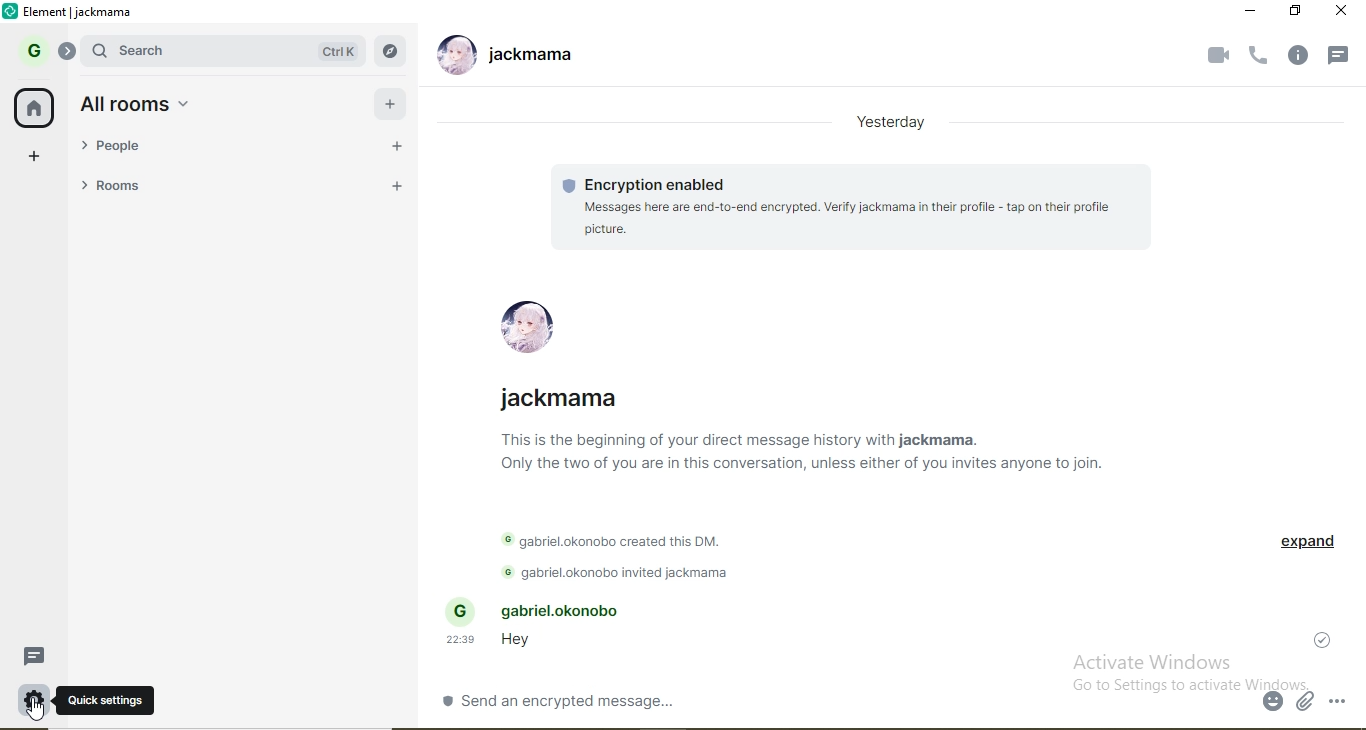 The height and width of the screenshot is (730, 1366). Describe the element at coordinates (463, 640) in the screenshot. I see `22:39` at that location.